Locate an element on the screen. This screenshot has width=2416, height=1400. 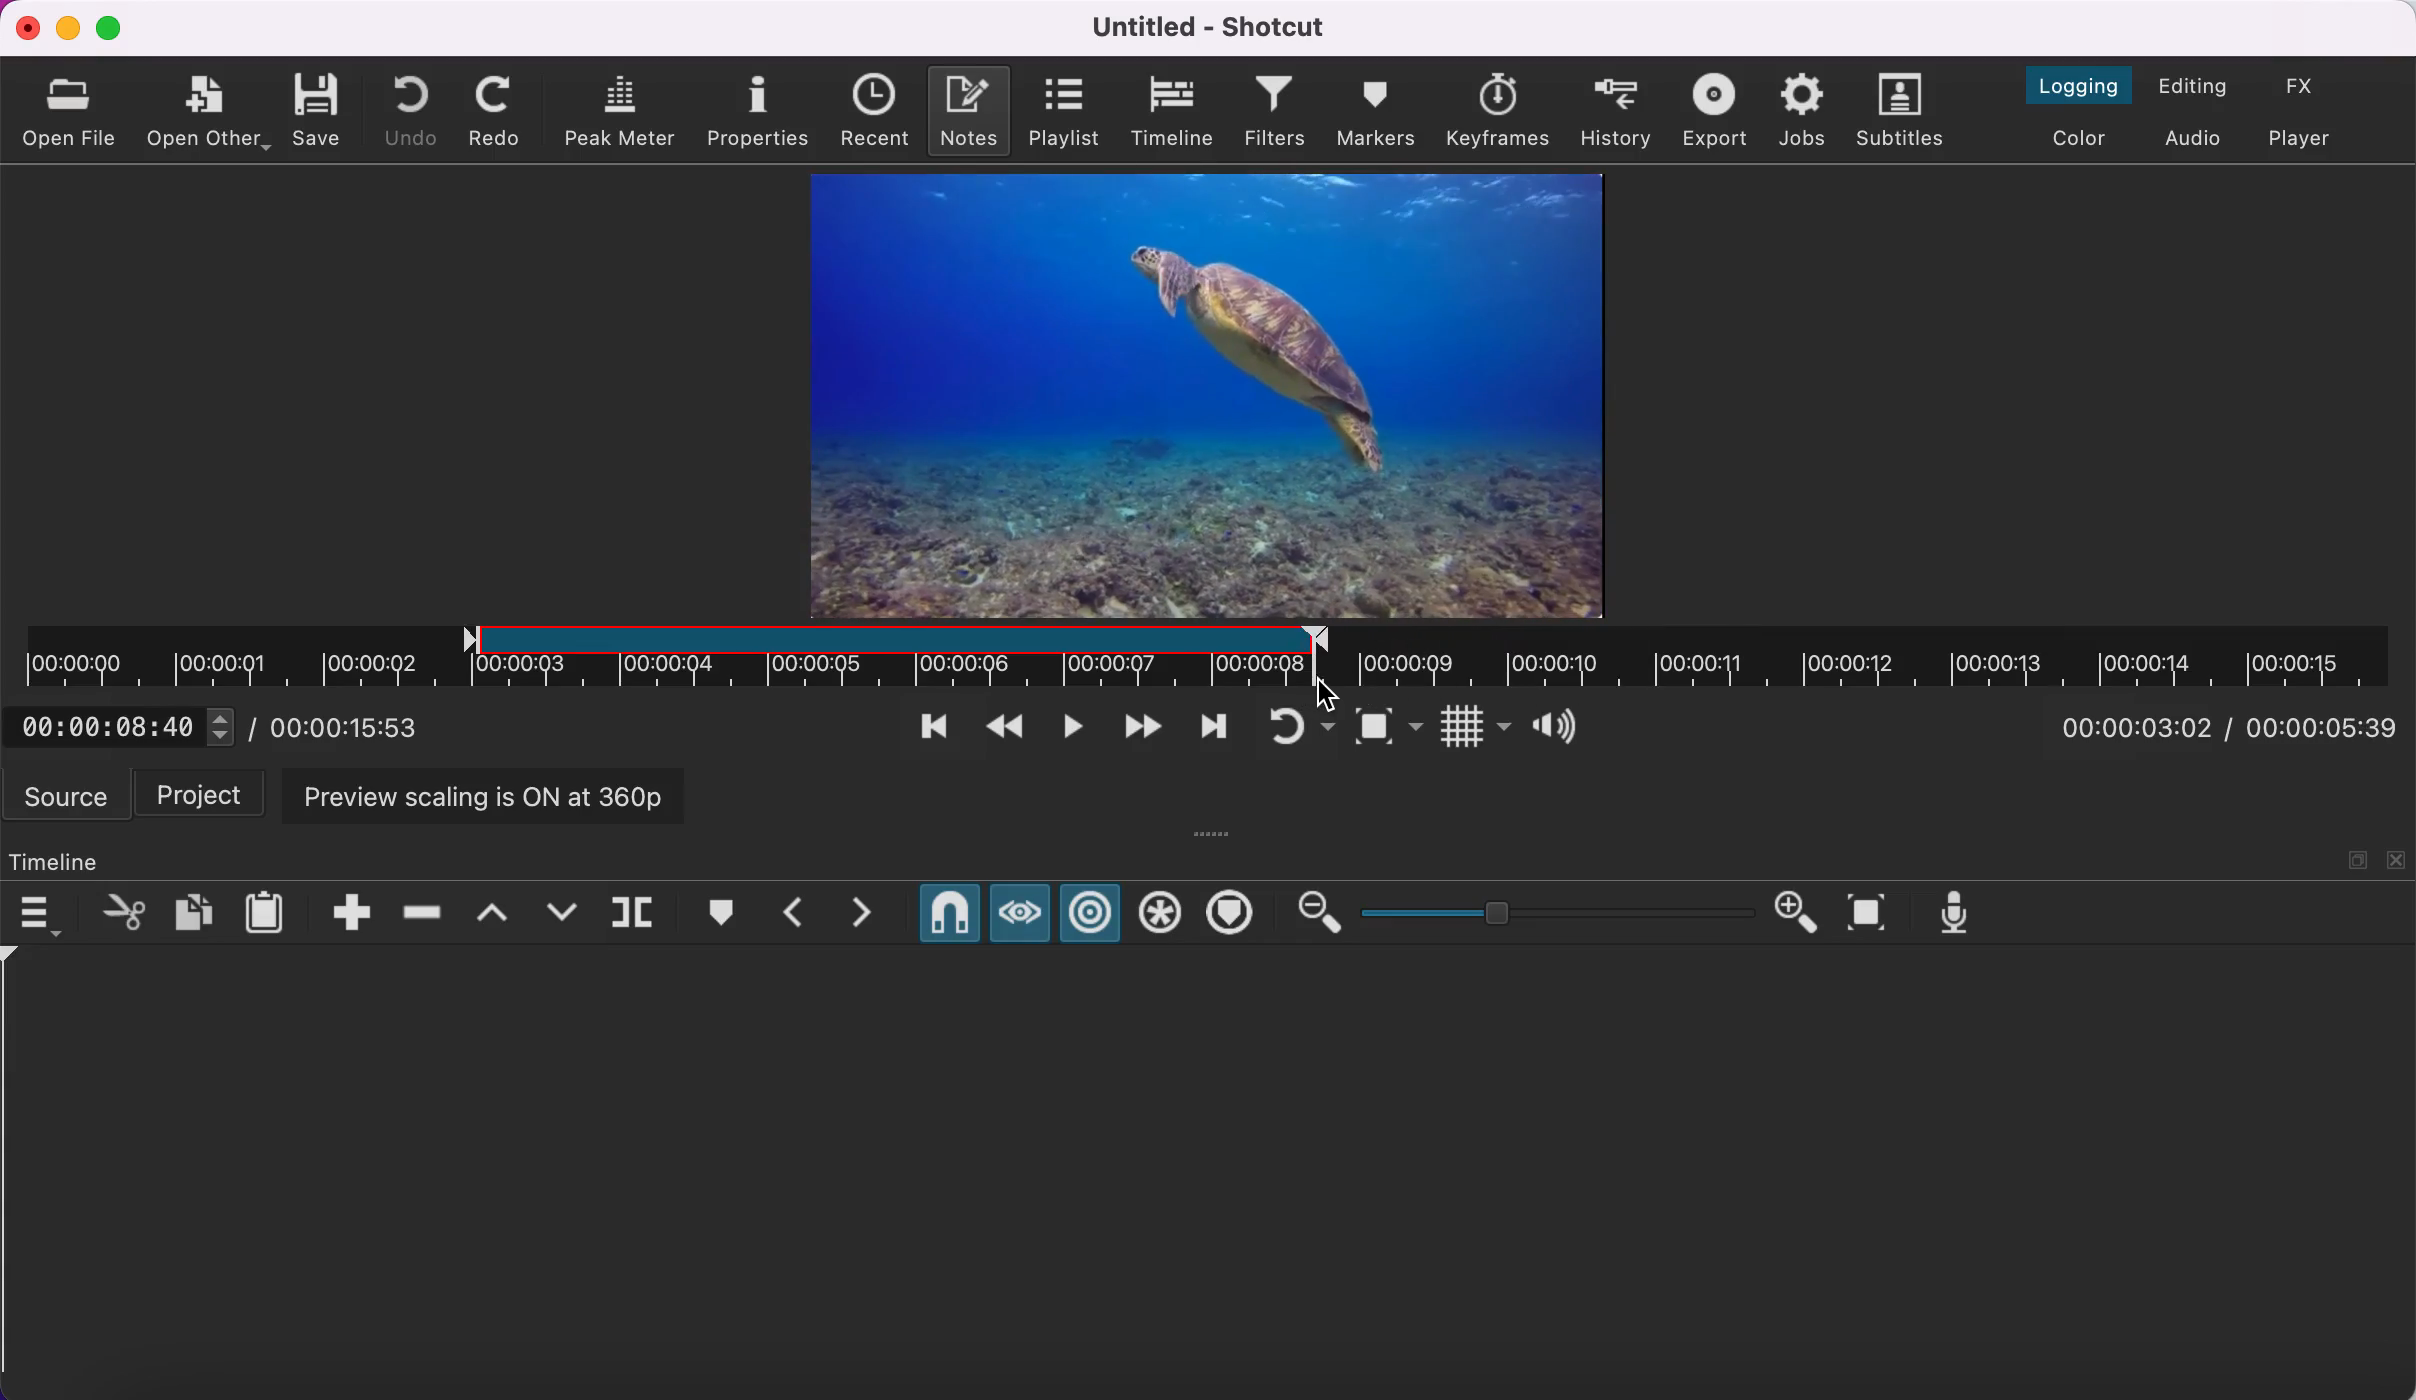
markers is located at coordinates (1376, 113).